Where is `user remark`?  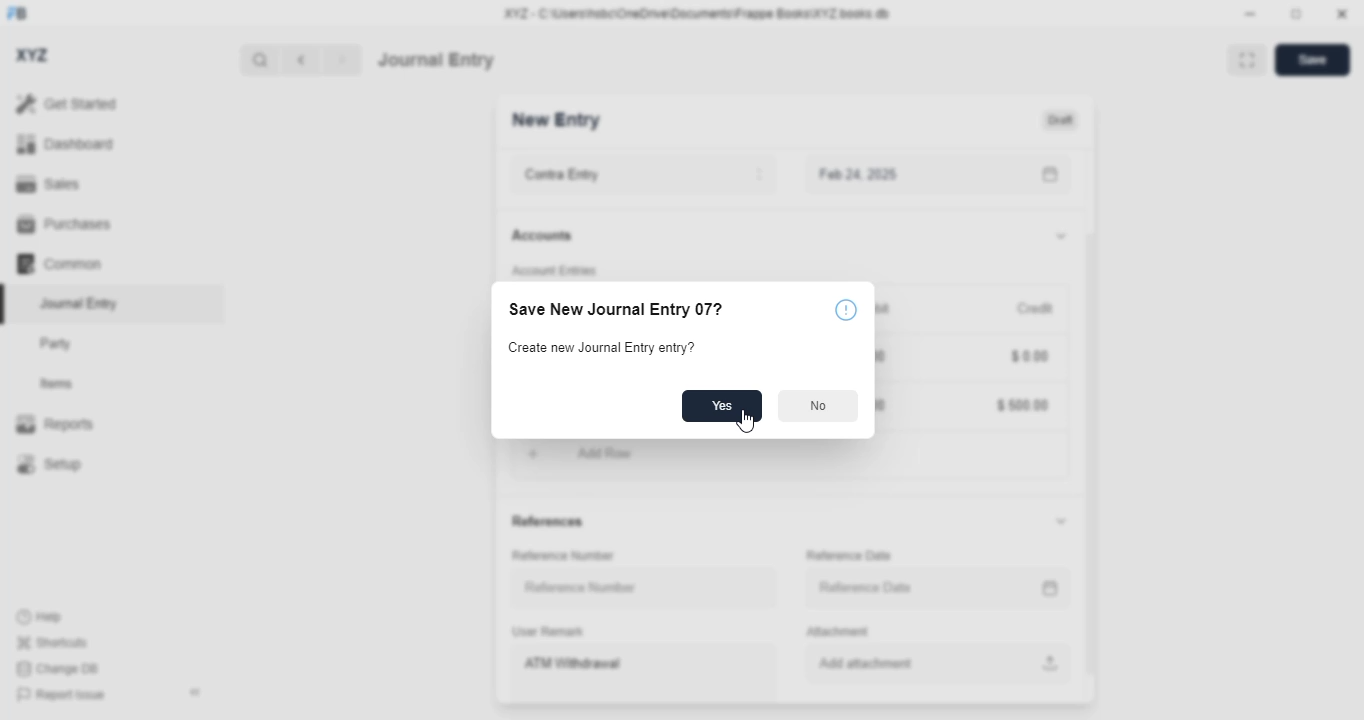
user remark is located at coordinates (550, 632).